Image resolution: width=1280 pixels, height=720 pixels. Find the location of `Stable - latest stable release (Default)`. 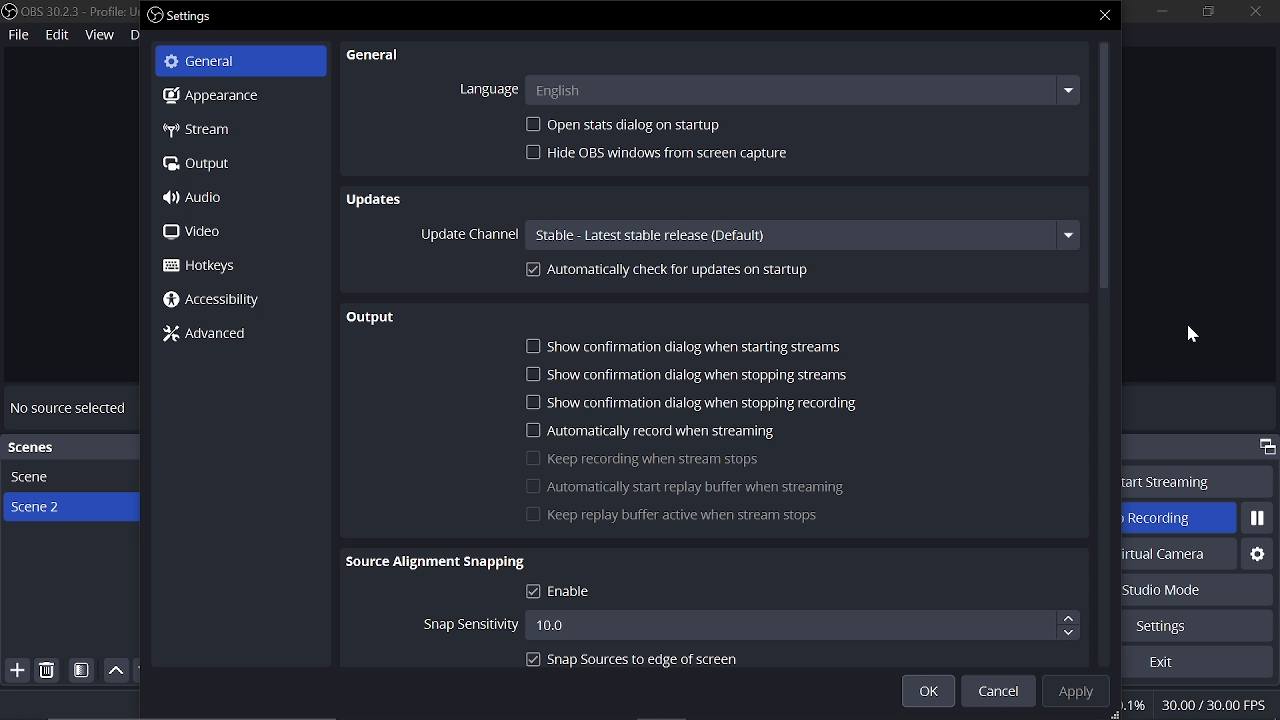

Stable - latest stable release (Default) is located at coordinates (801, 233).